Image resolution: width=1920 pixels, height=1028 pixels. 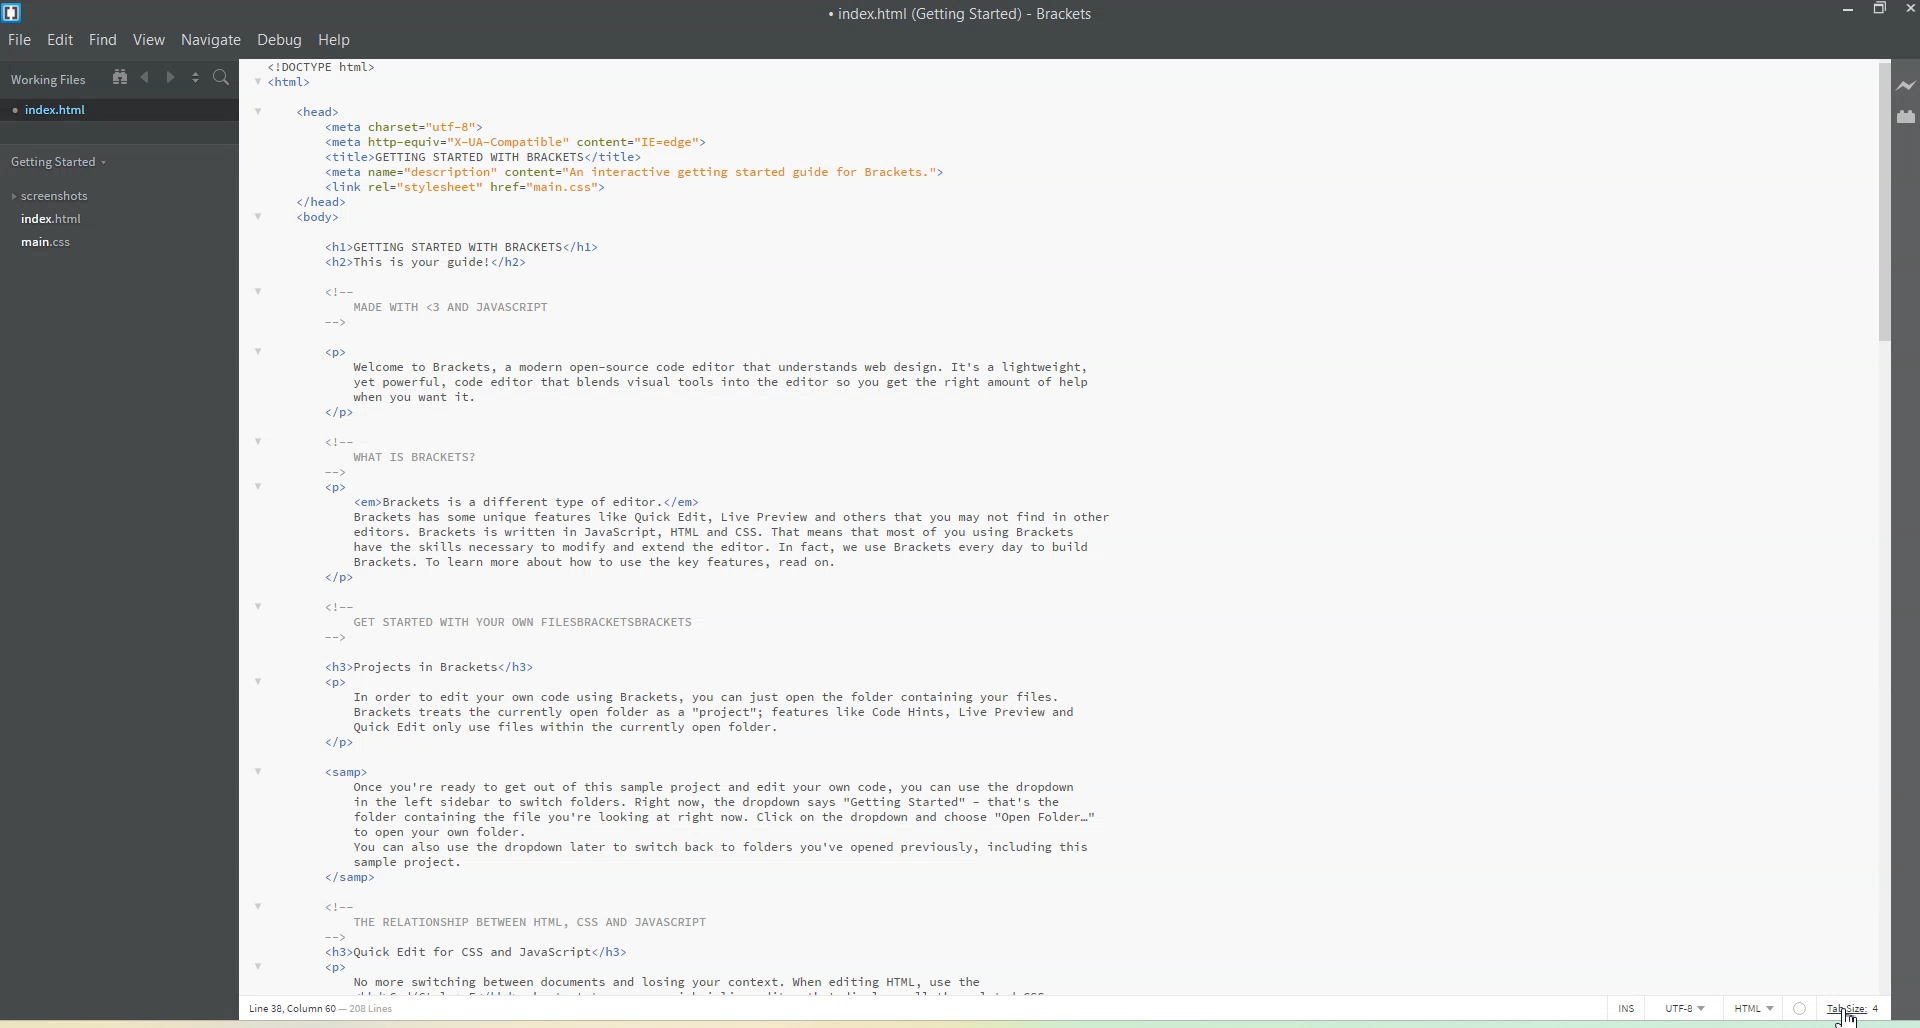 I want to click on Edit, so click(x=59, y=41).